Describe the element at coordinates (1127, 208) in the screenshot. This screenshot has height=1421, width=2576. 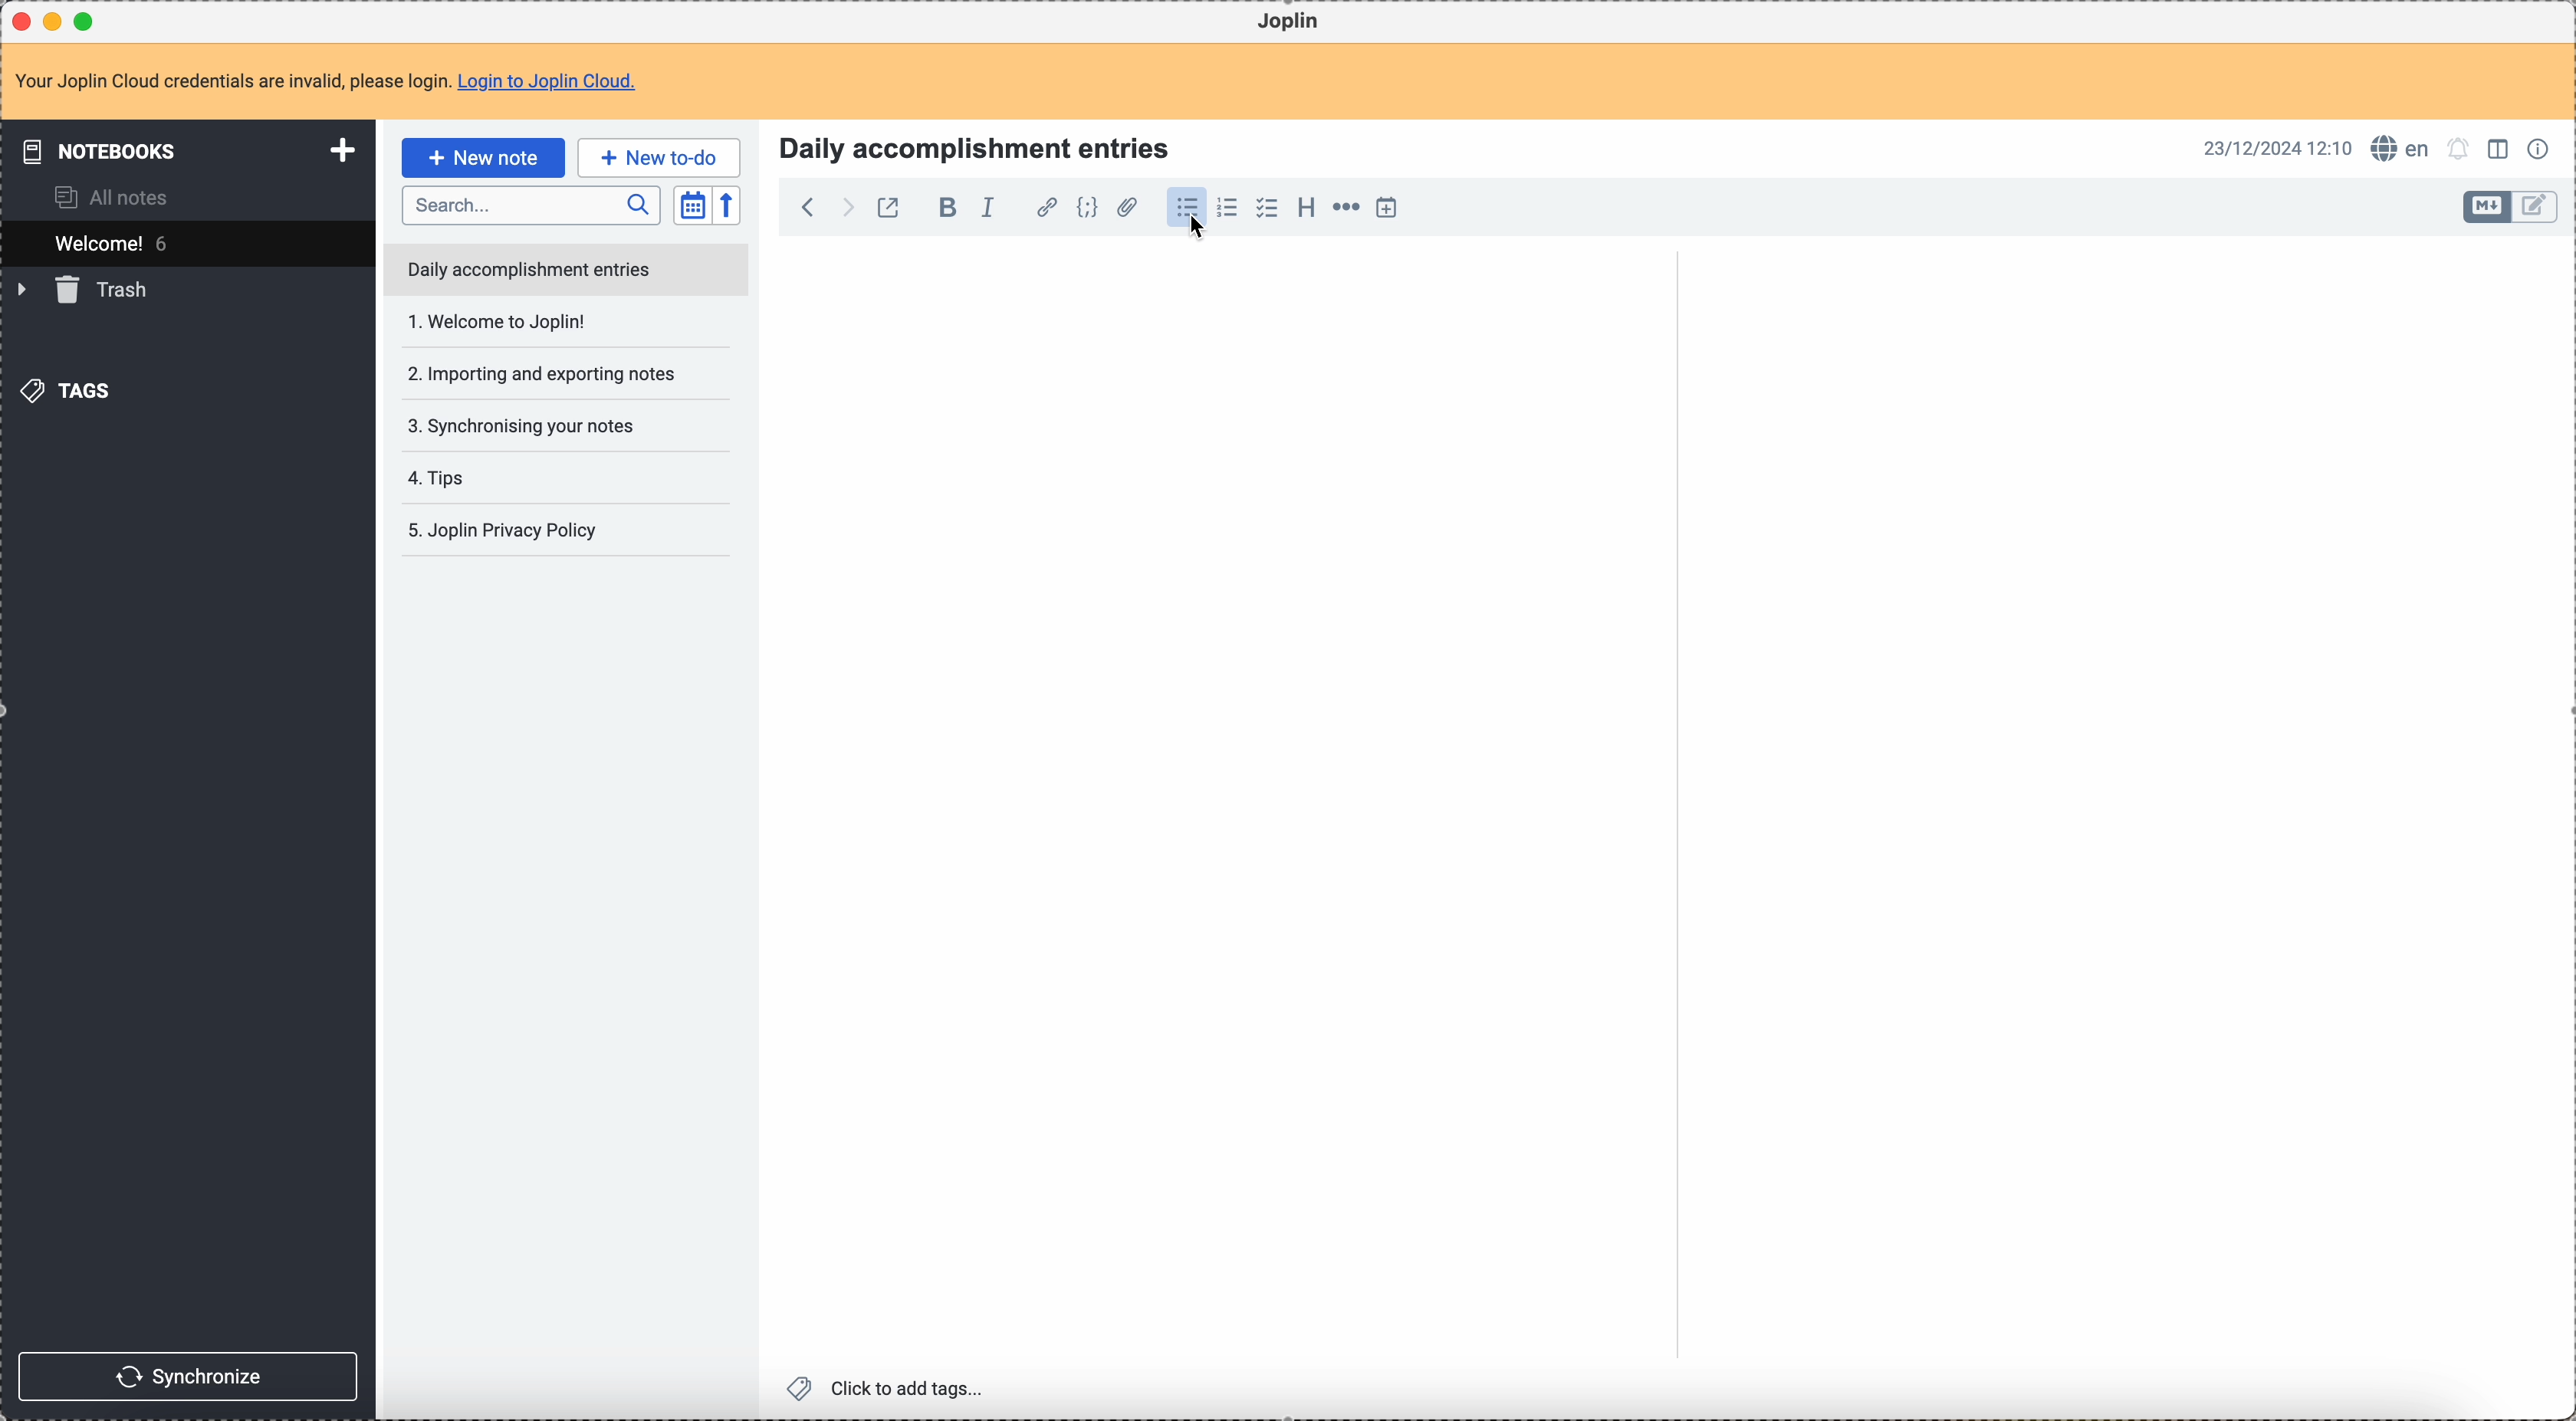
I see `attach file` at that location.